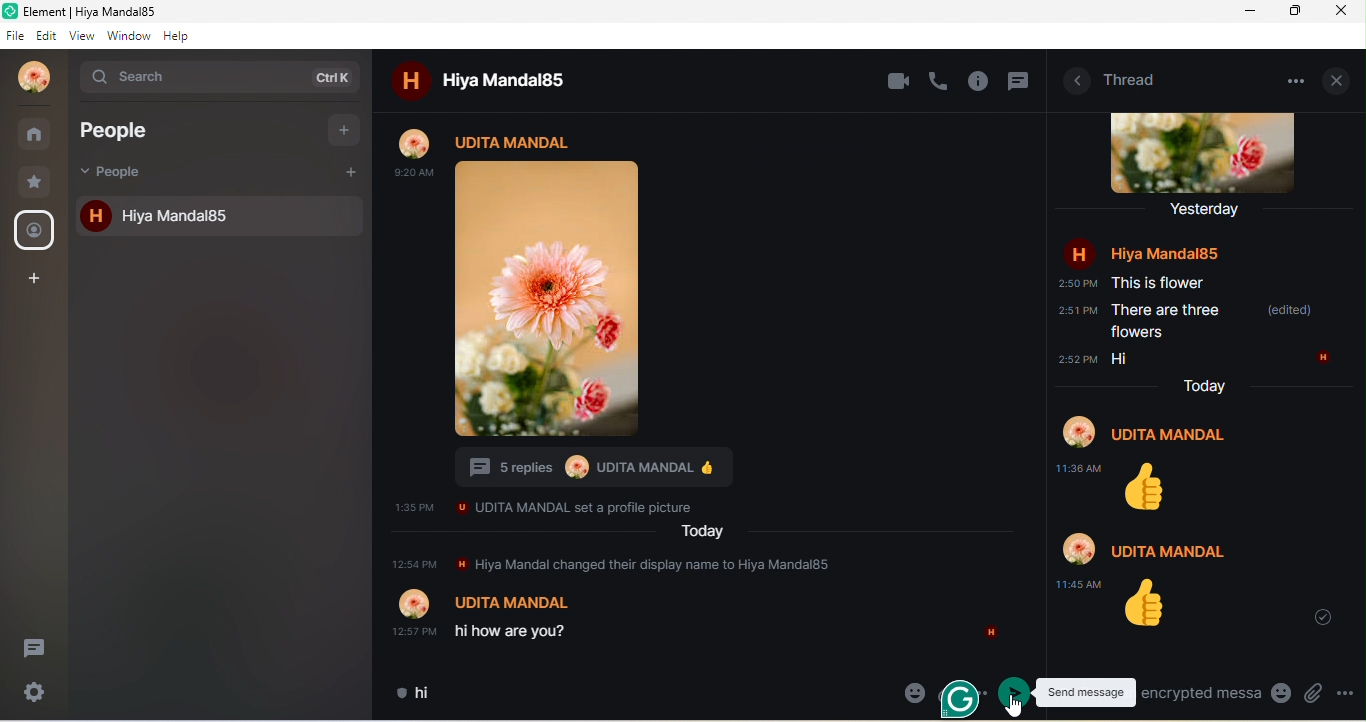 This screenshot has width=1366, height=722. I want to click on profile photo, so click(415, 141).